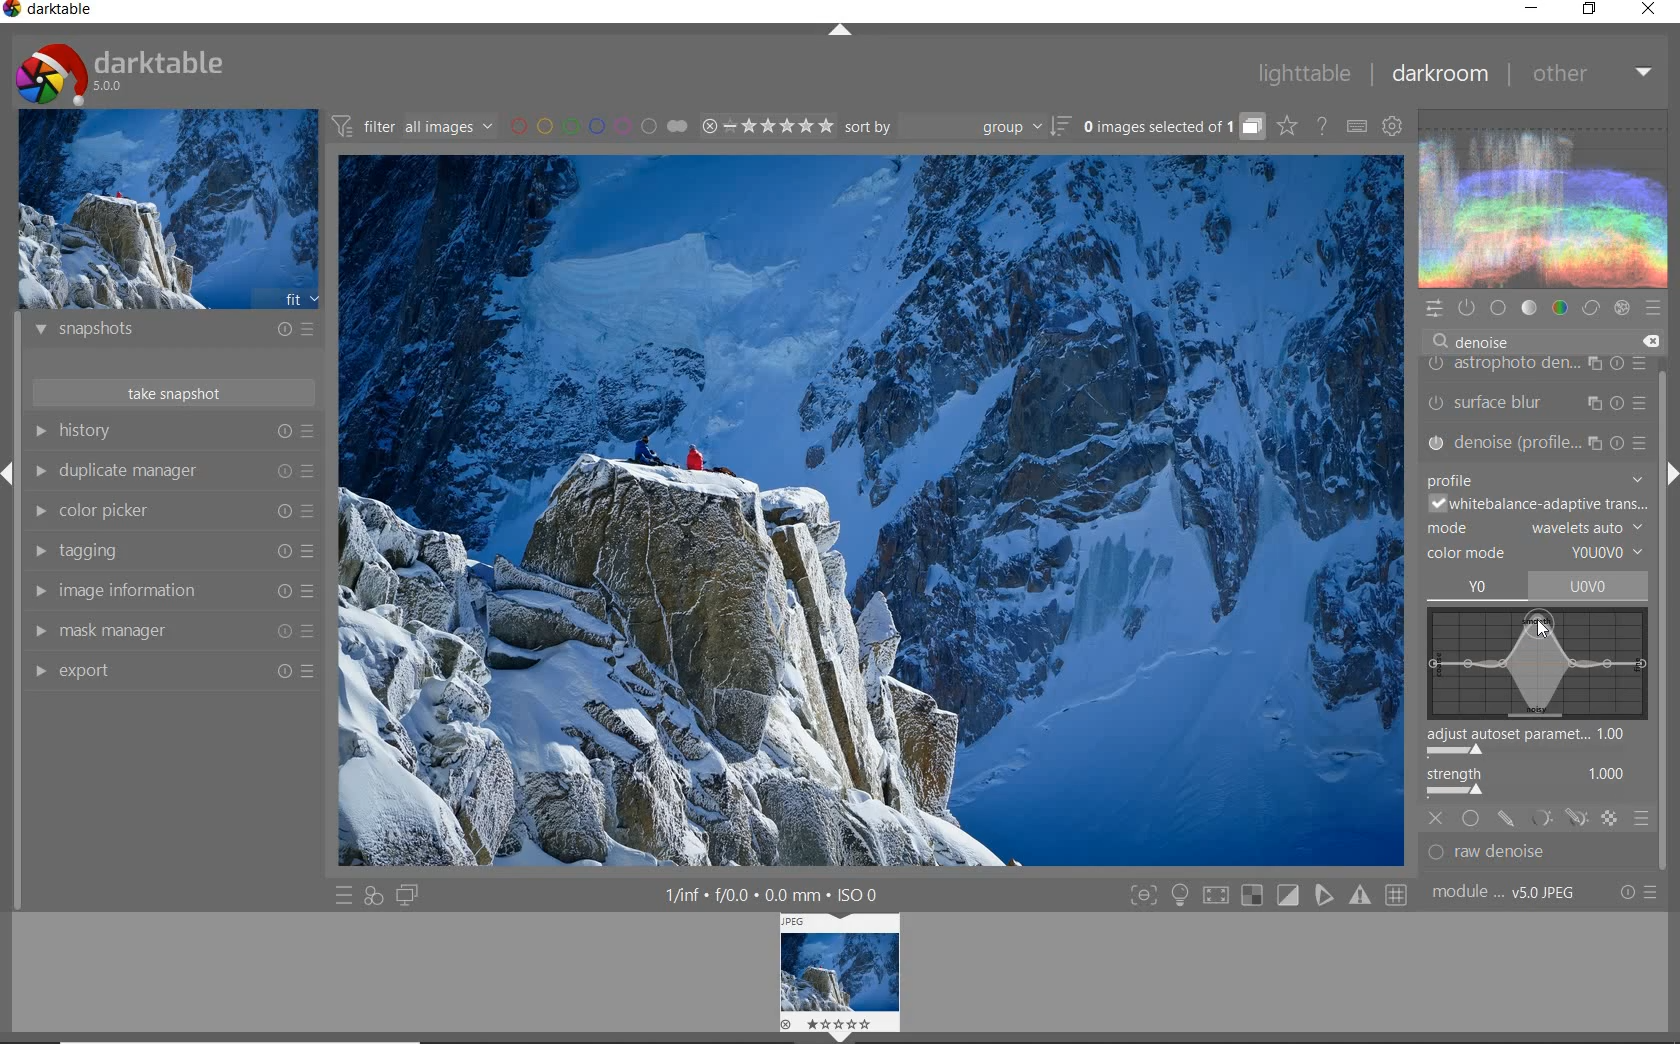 The image size is (1680, 1044). Describe the element at coordinates (1356, 126) in the screenshot. I see `set keyboard shortcuts` at that location.